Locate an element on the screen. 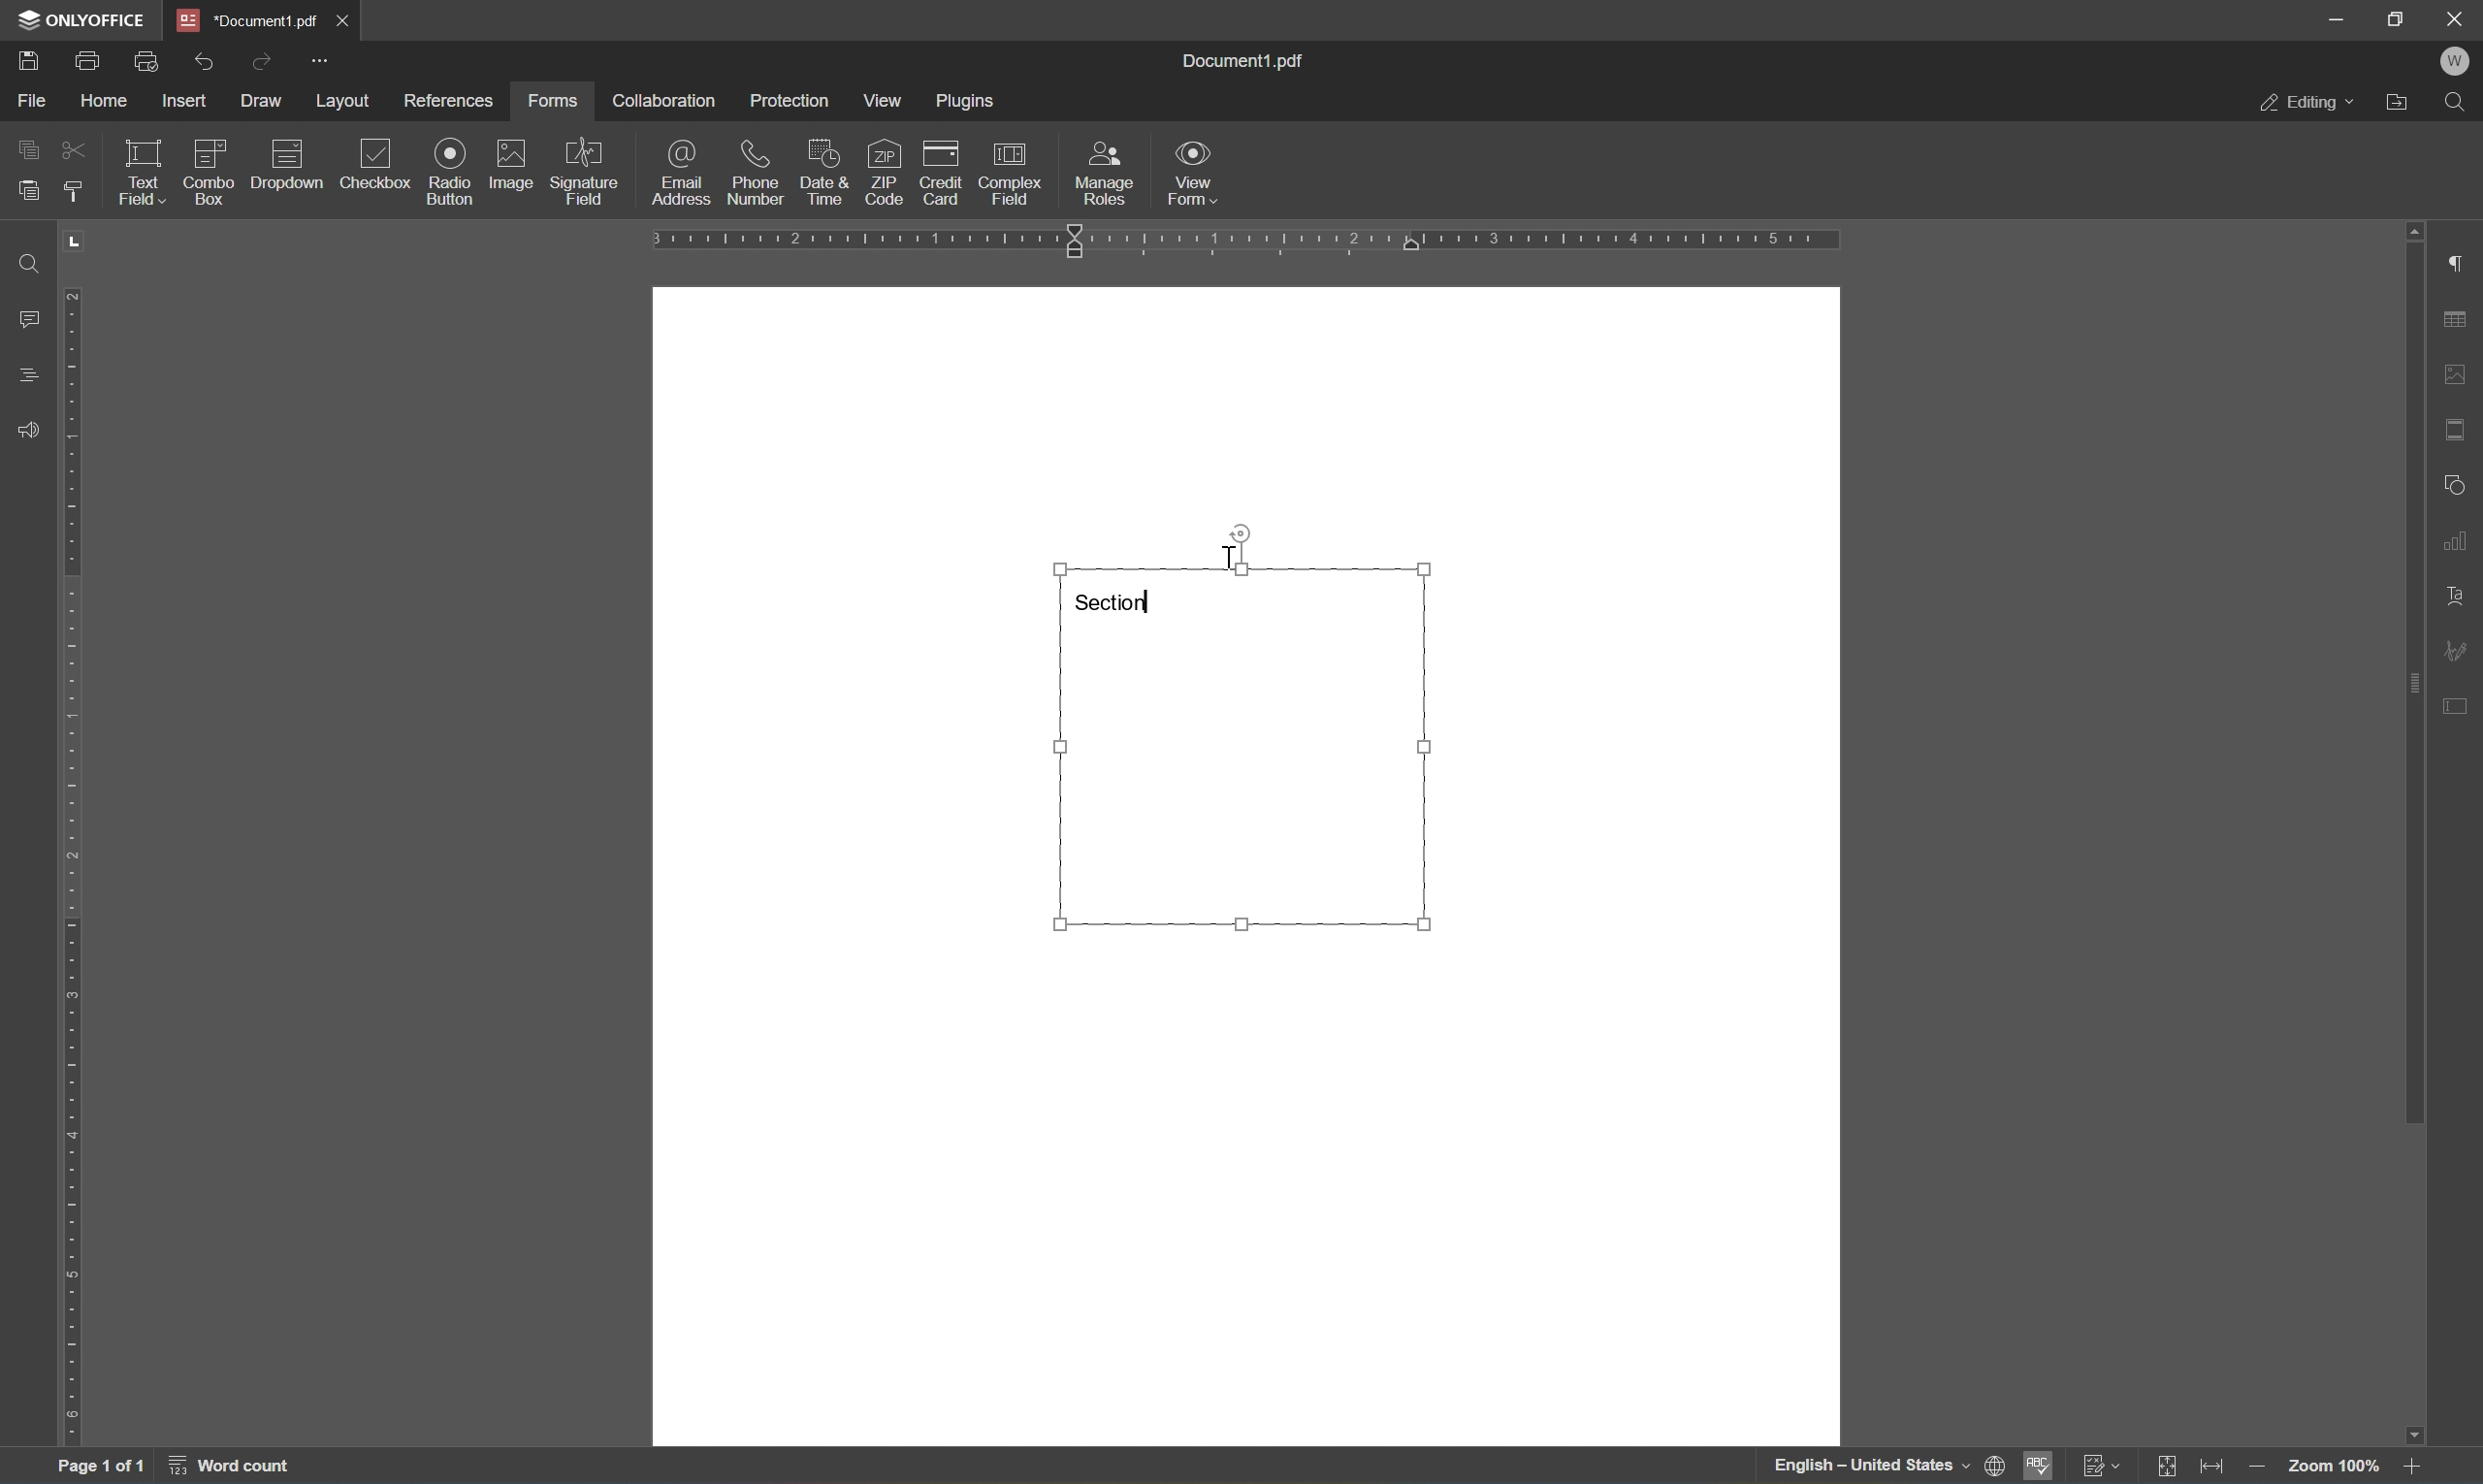 The image size is (2483, 1484). copy is located at coordinates (30, 147).